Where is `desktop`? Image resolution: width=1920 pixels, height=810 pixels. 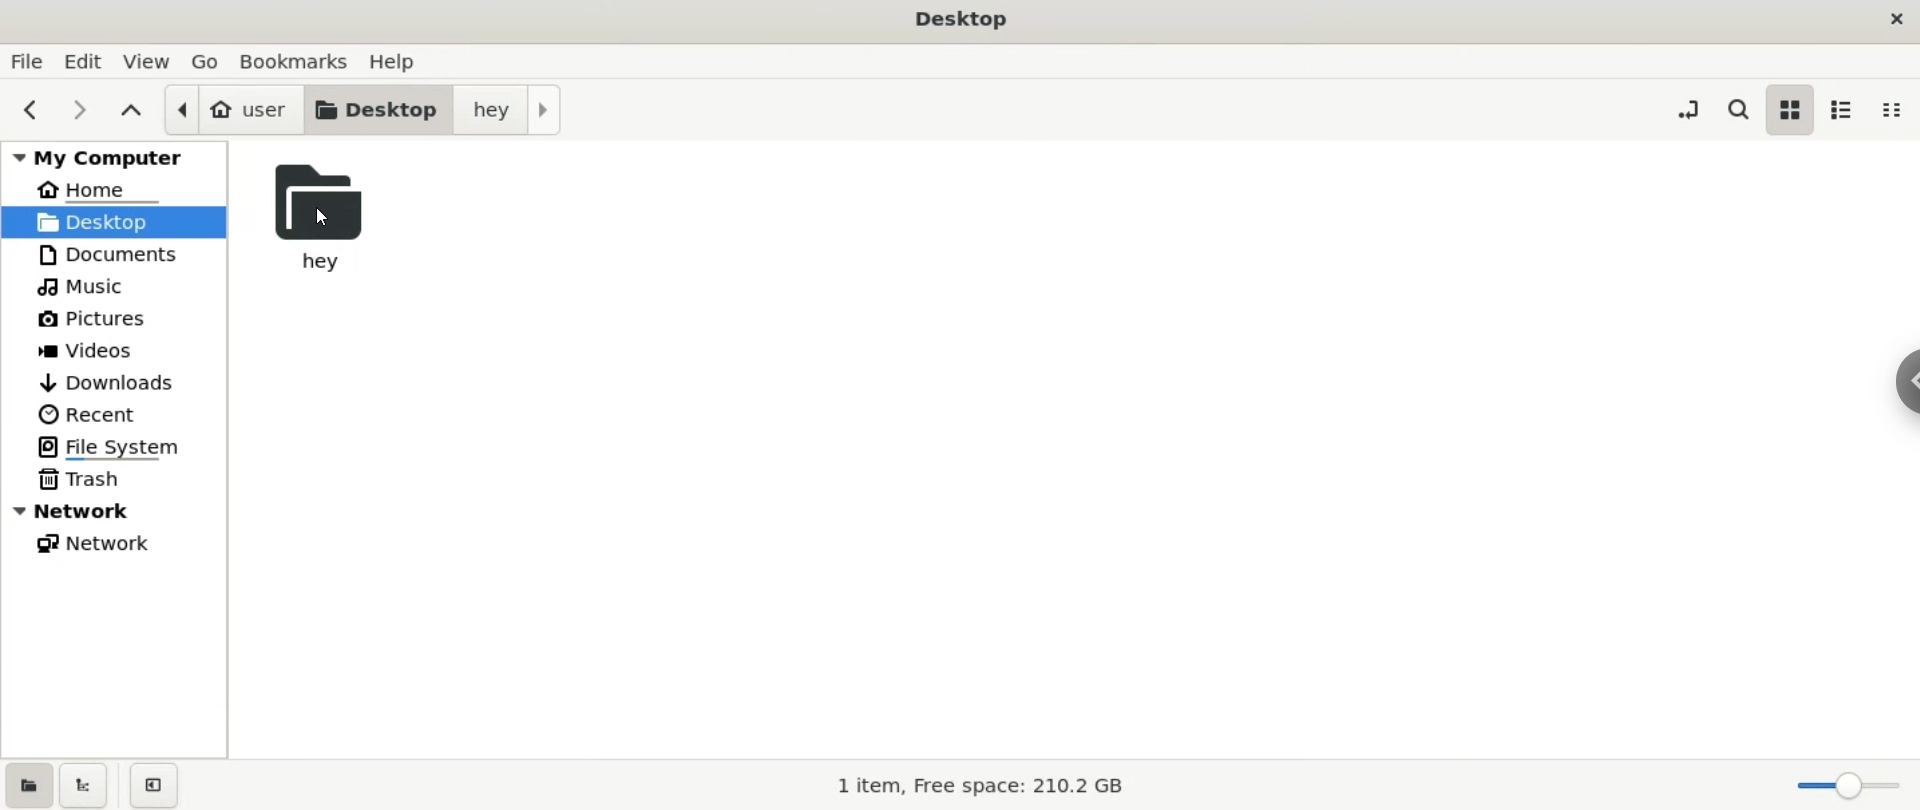
desktop is located at coordinates (116, 222).